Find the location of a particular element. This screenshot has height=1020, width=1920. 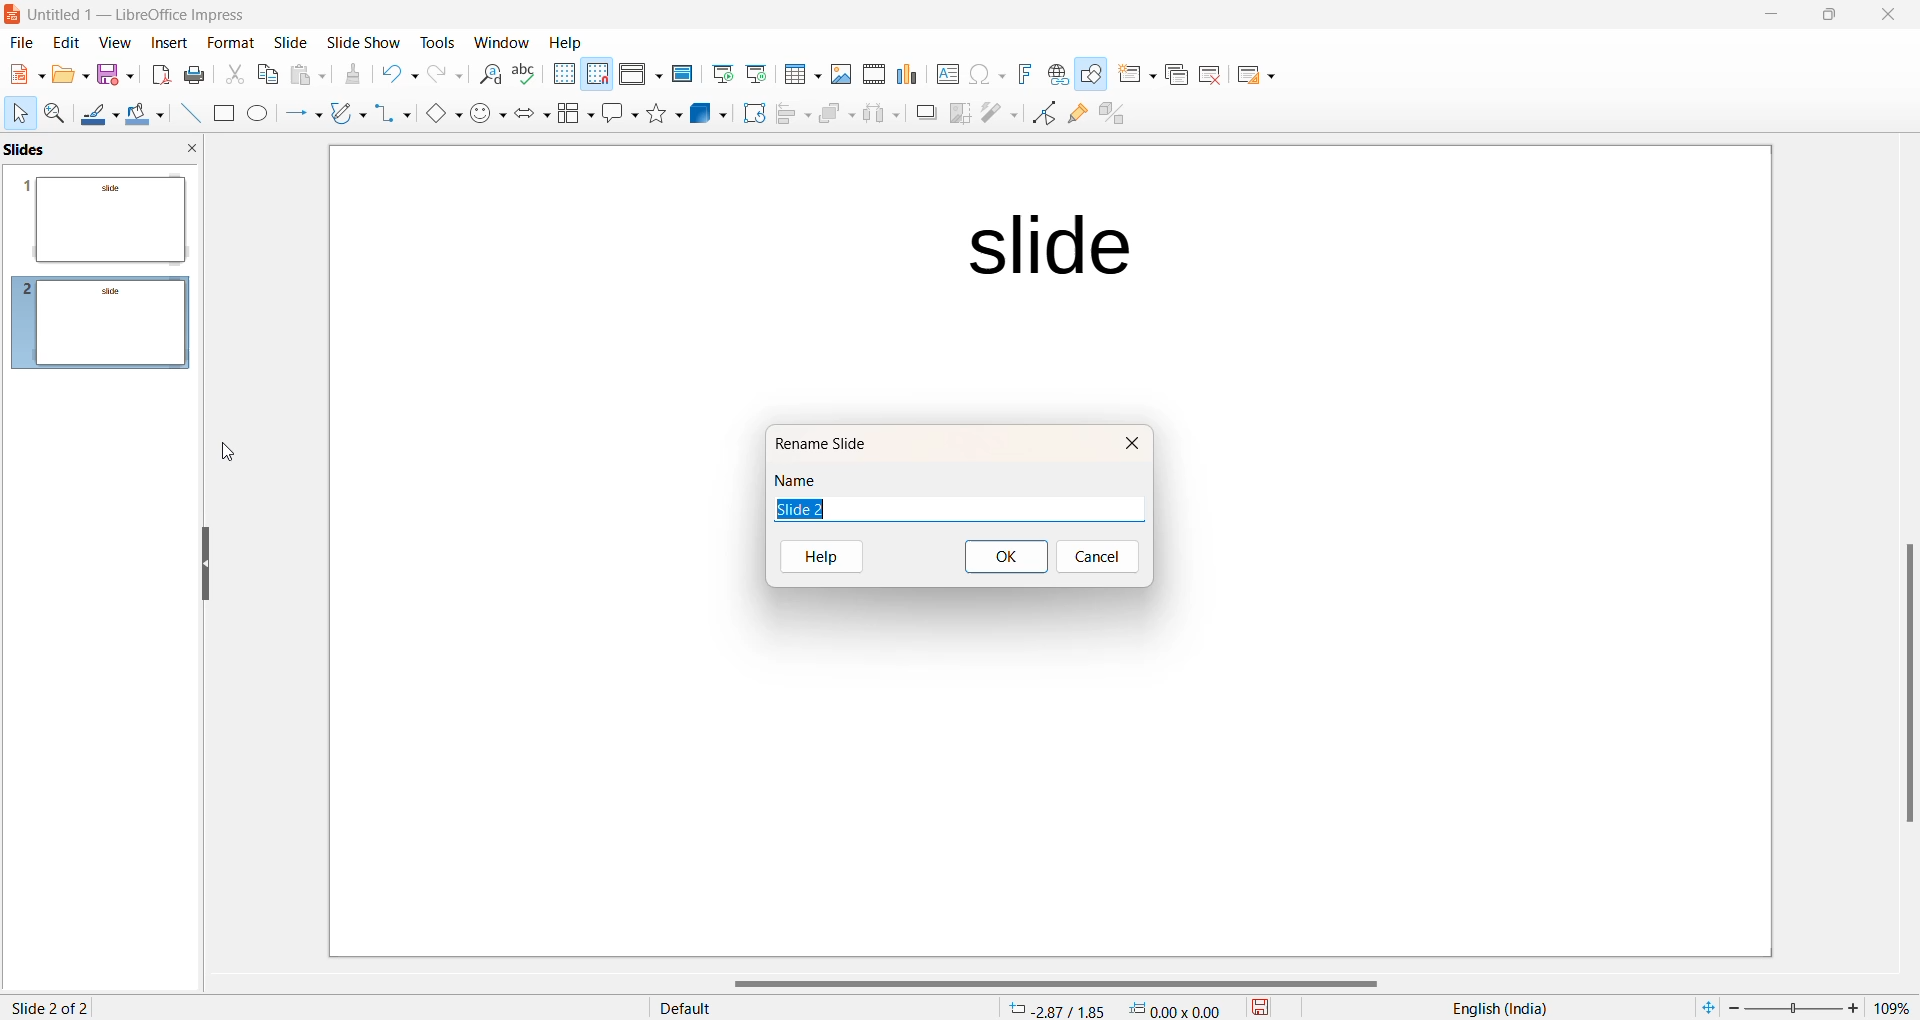

save is located at coordinates (1260, 1008).